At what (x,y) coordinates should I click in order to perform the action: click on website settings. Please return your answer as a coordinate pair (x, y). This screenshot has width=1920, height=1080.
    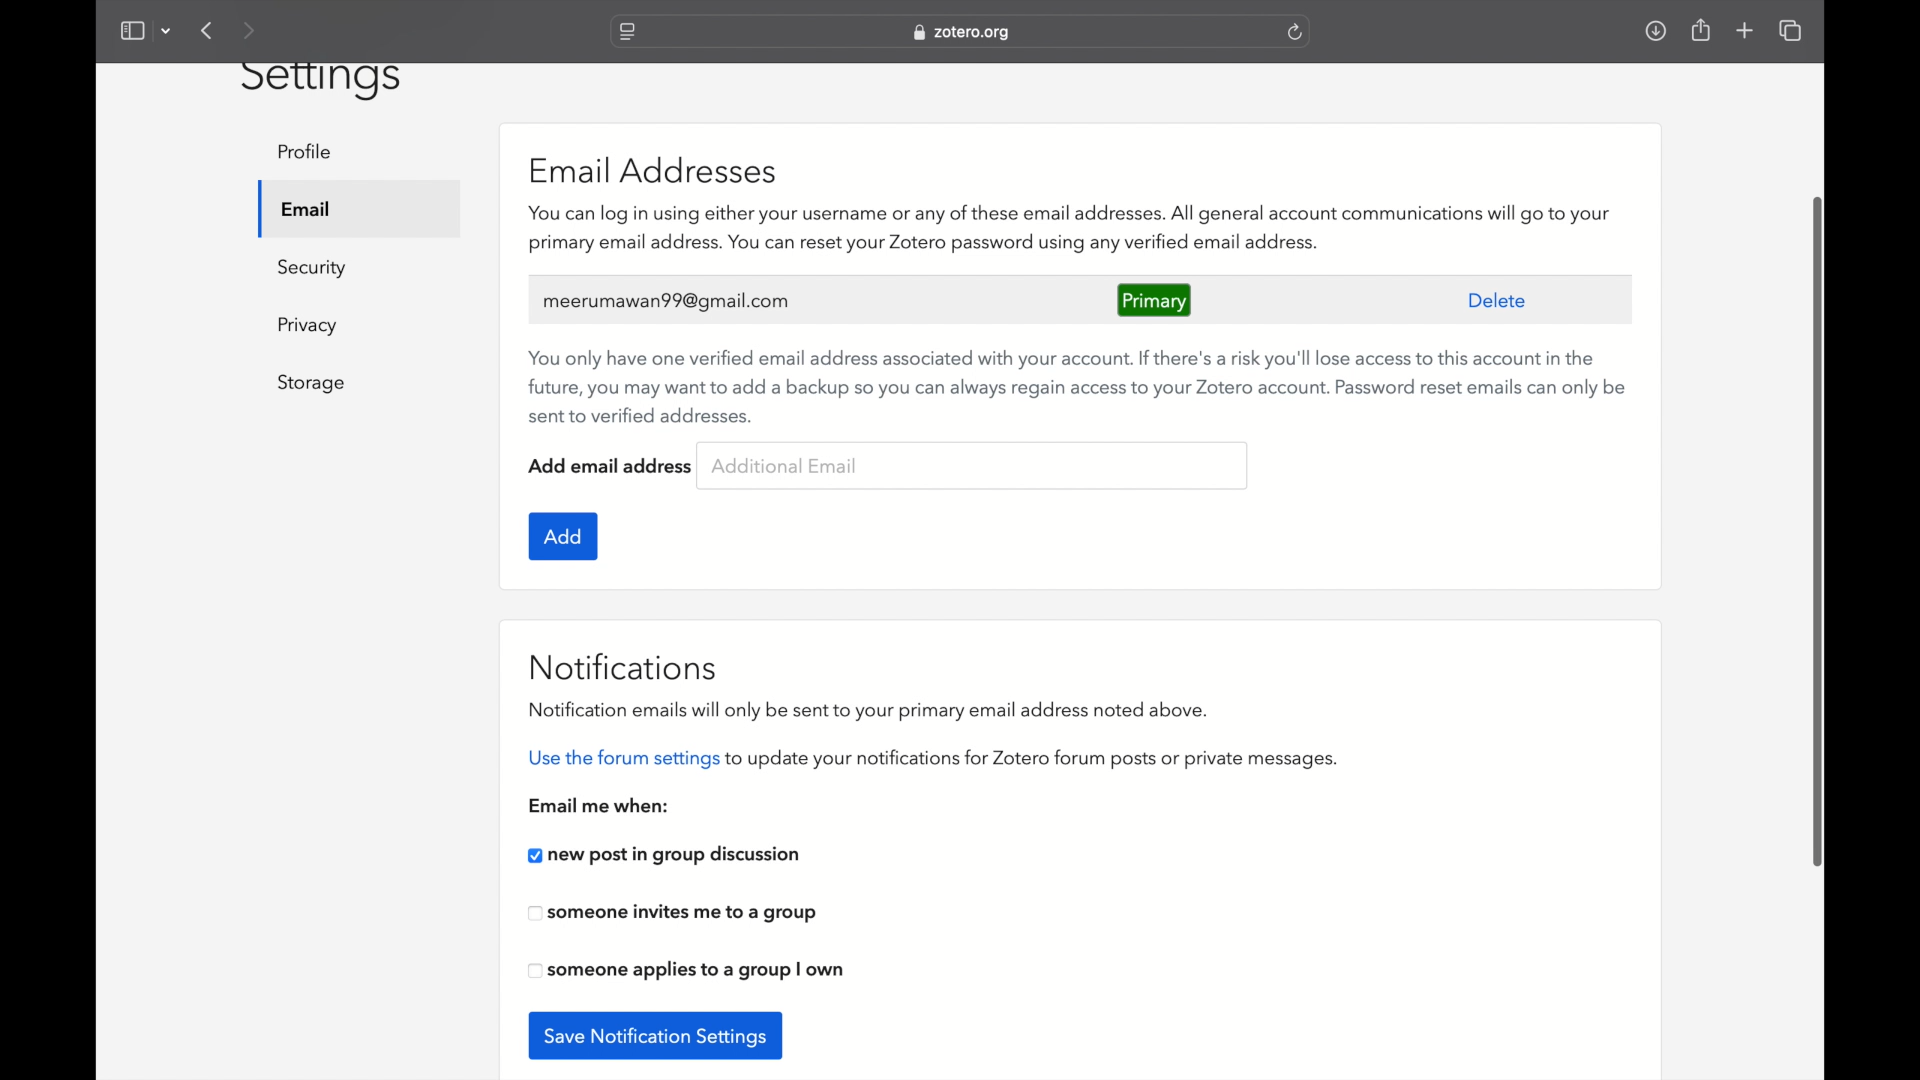
    Looking at the image, I should click on (626, 32).